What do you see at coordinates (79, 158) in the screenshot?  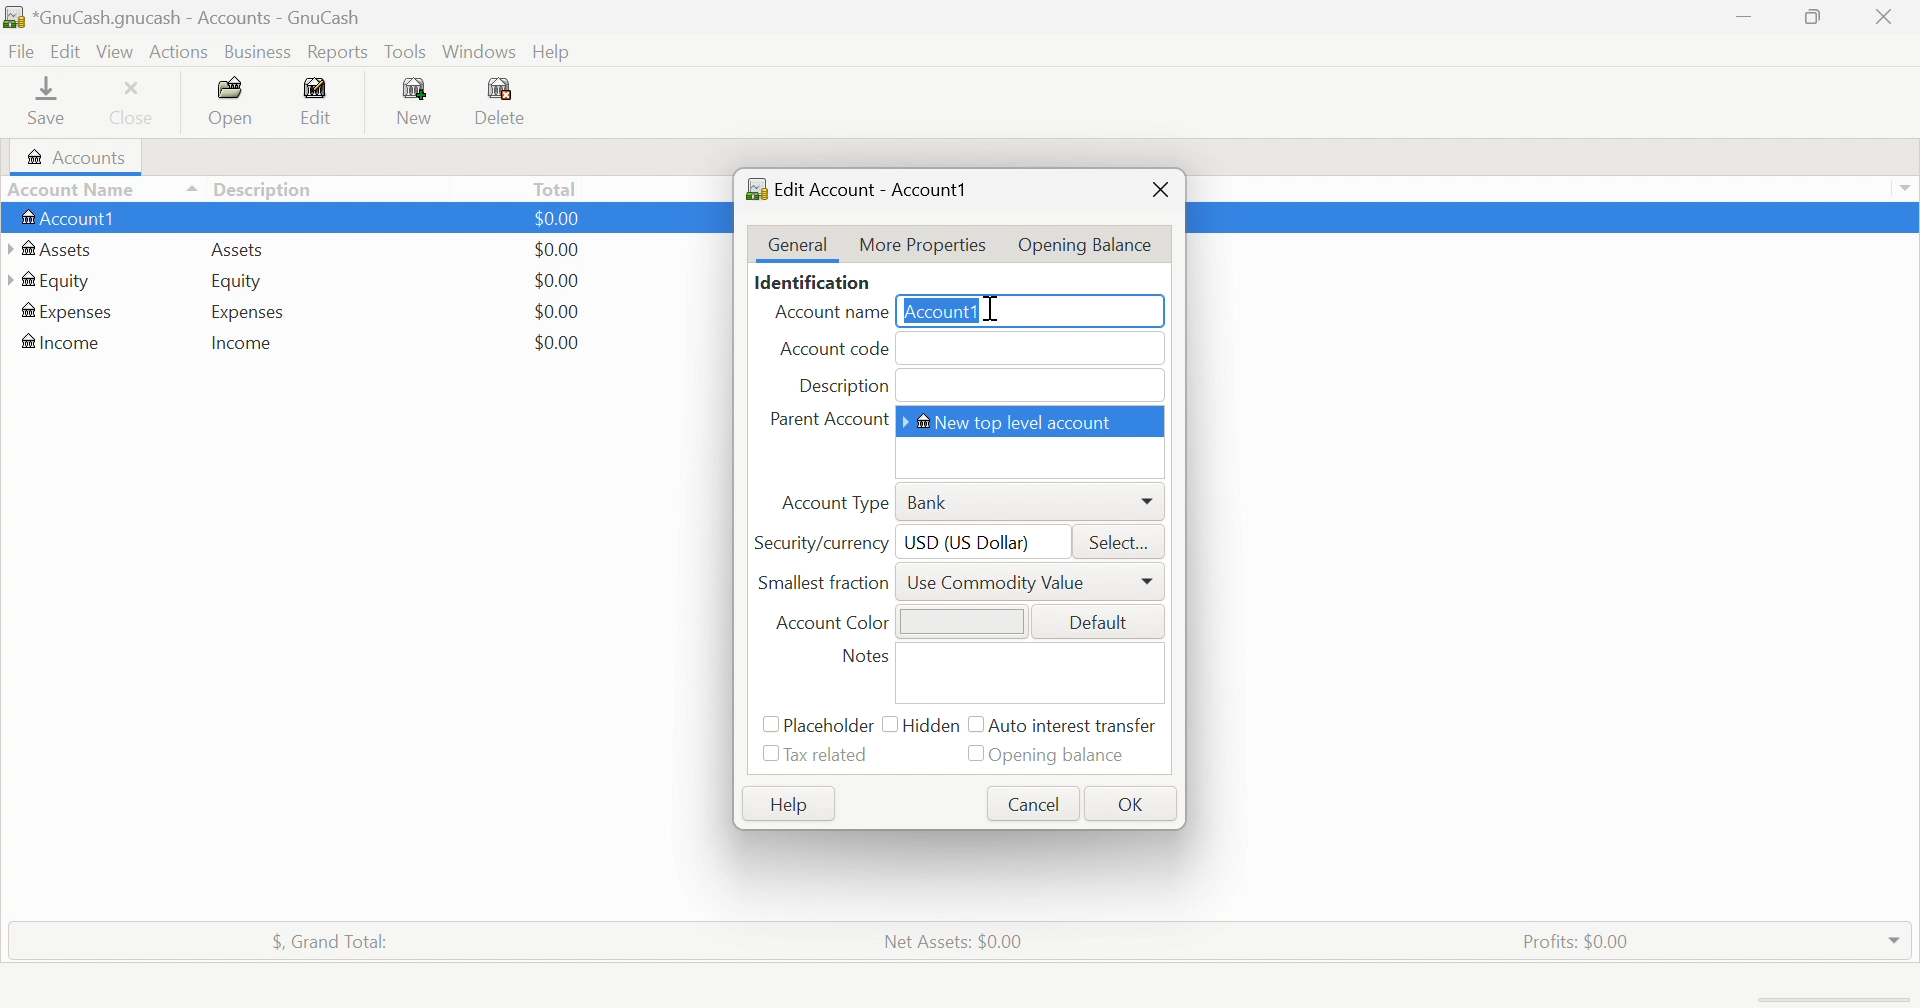 I see `Accounts` at bounding box center [79, 158].